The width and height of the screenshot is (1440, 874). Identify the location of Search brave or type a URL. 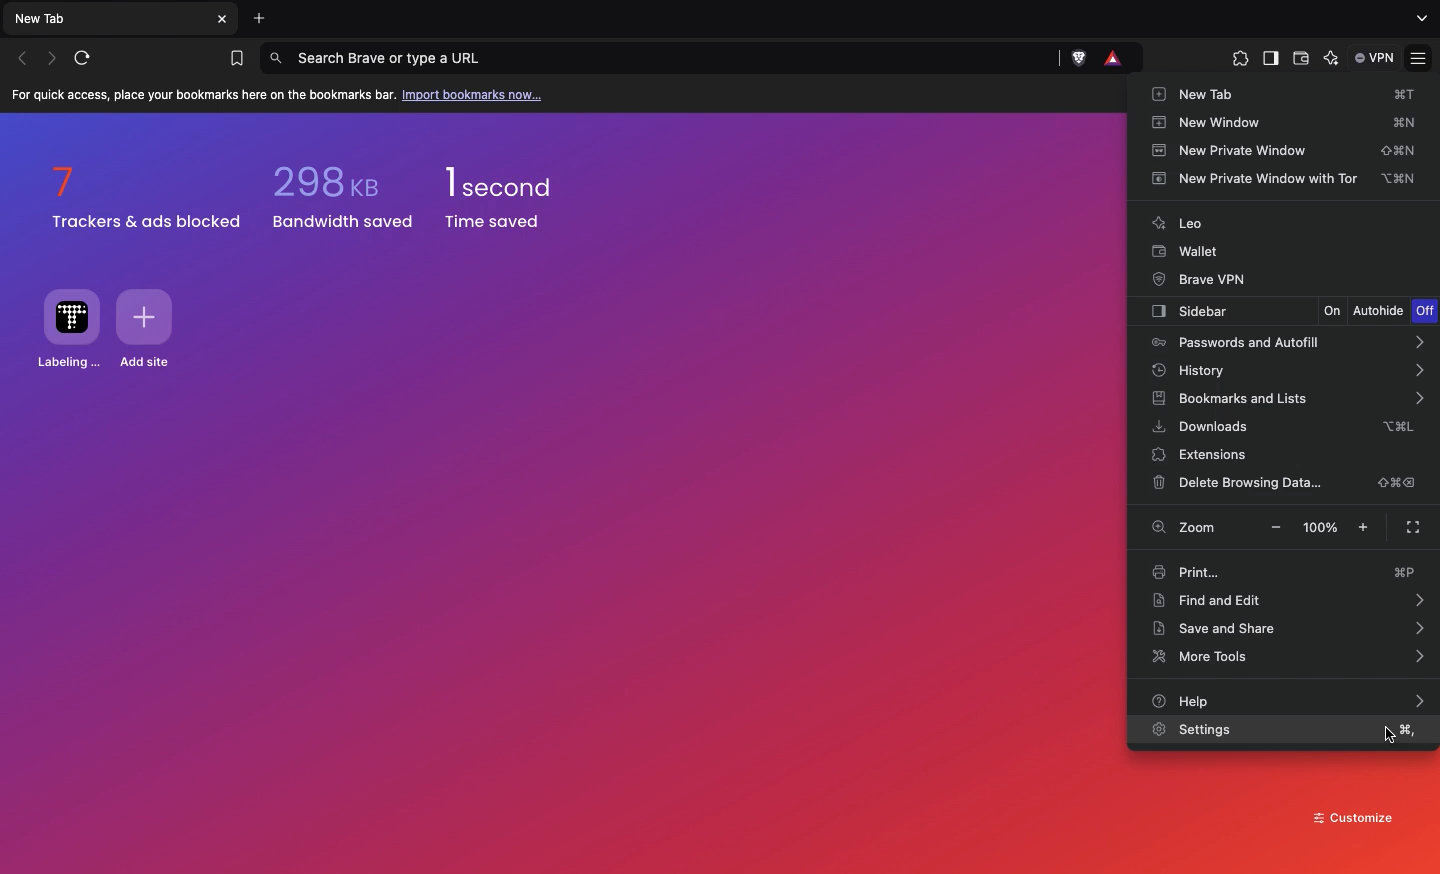
(662, 59).